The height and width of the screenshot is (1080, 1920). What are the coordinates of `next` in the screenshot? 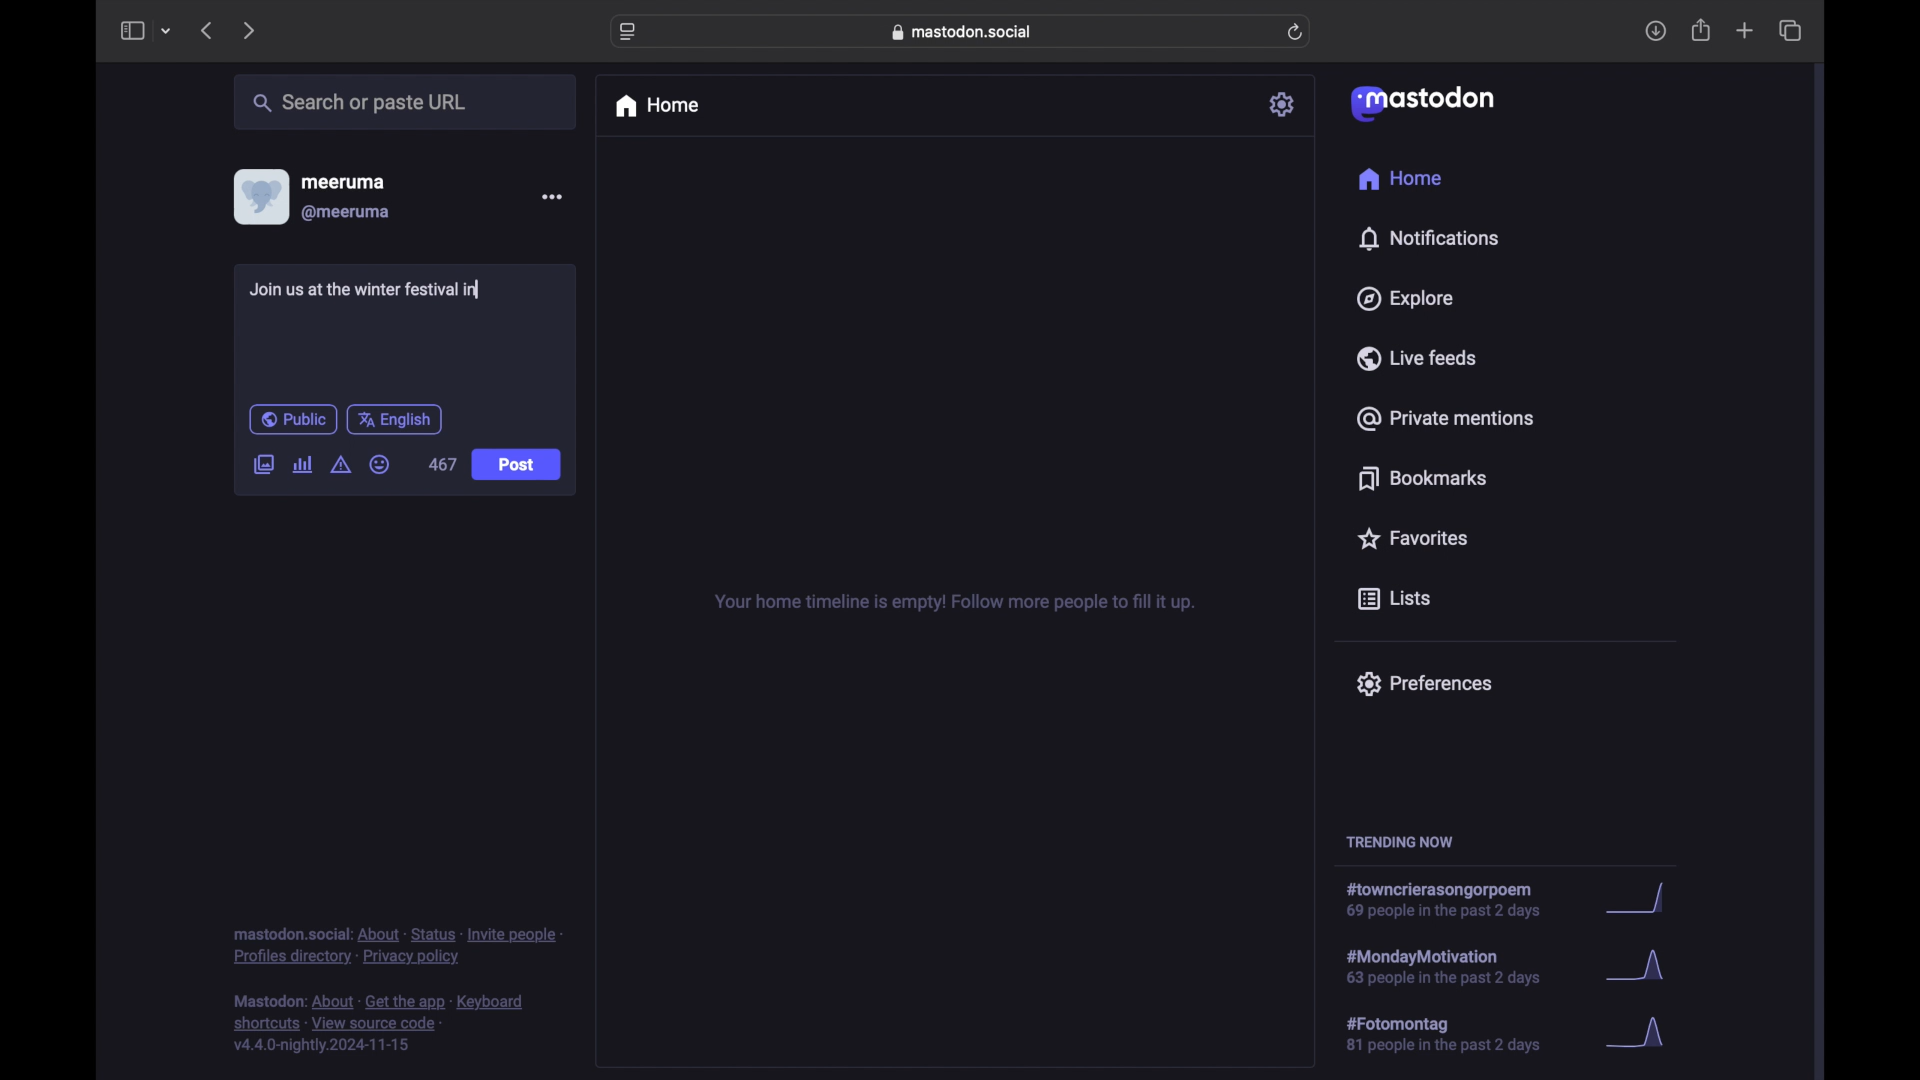 It's located at (251, 30).